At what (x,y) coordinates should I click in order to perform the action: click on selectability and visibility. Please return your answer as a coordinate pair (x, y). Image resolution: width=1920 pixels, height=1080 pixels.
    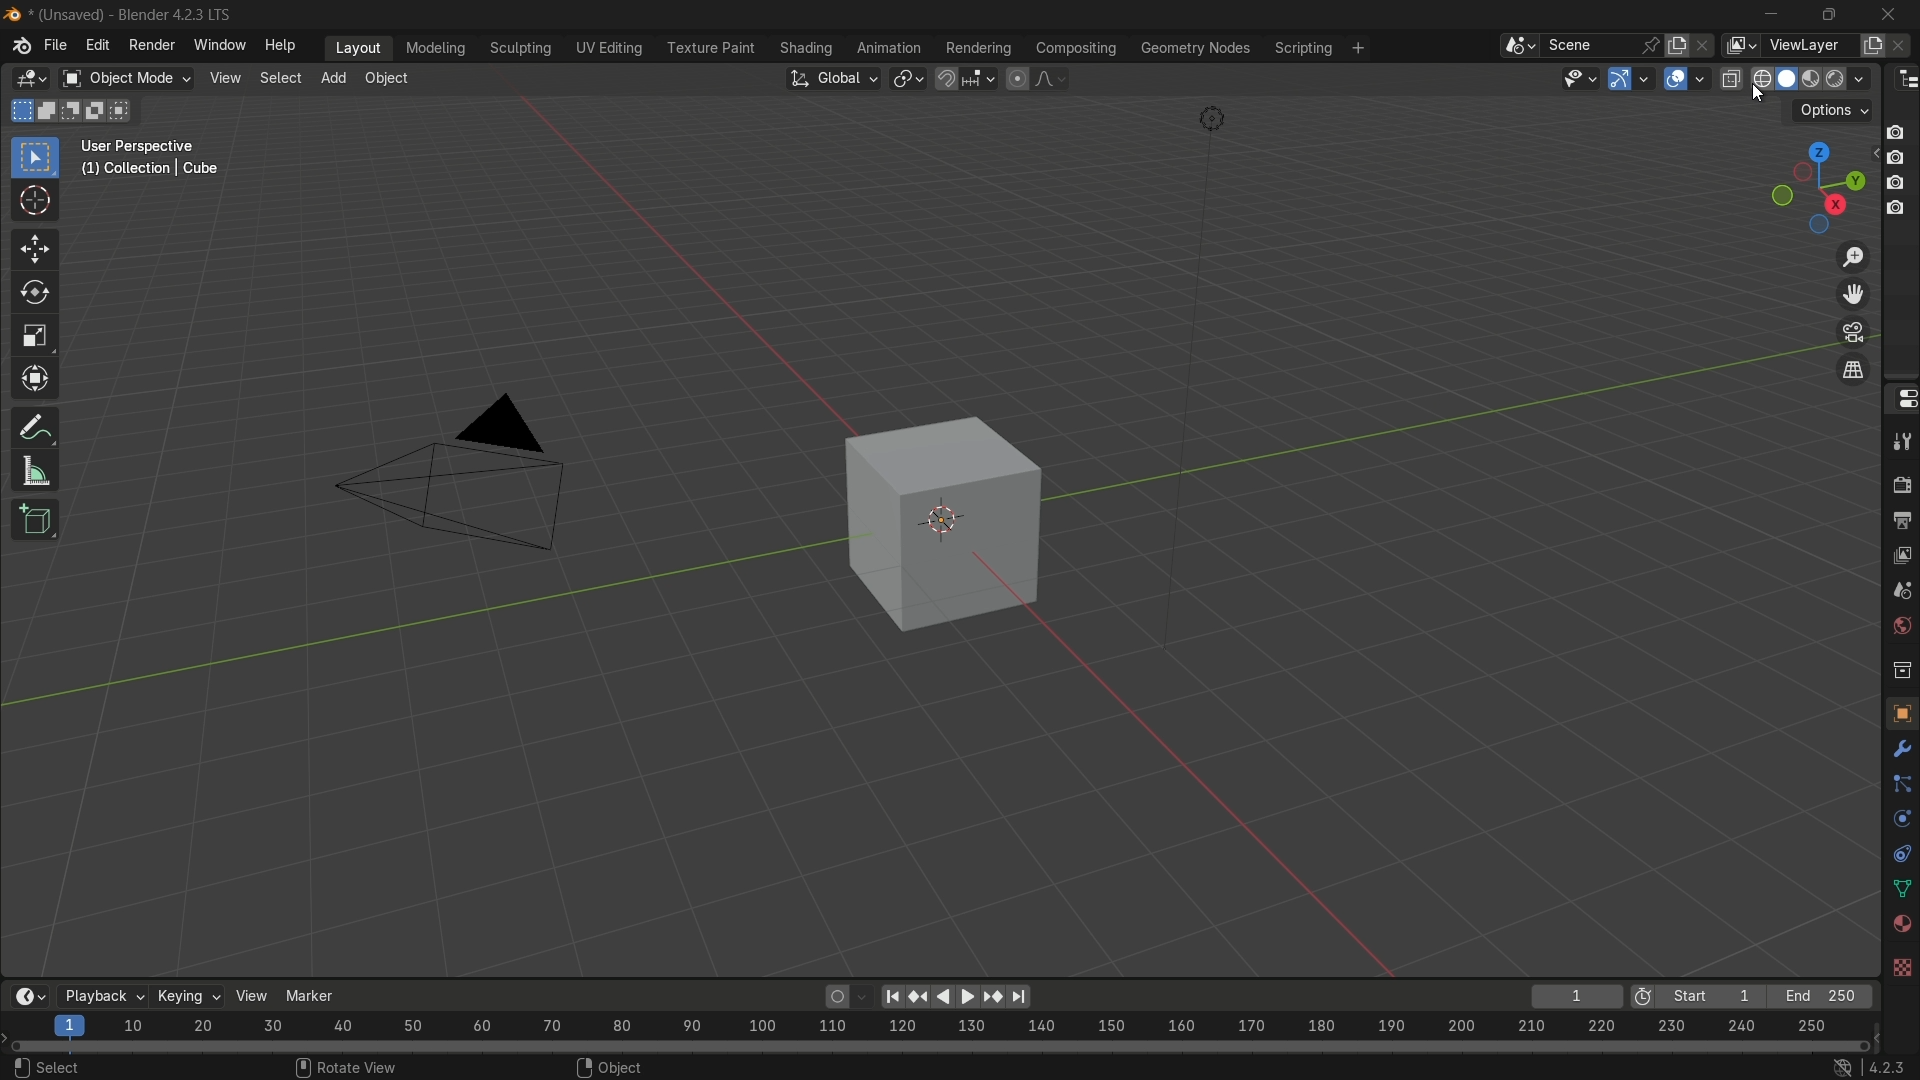
    Looking at the image, I should click on (1581, 79).